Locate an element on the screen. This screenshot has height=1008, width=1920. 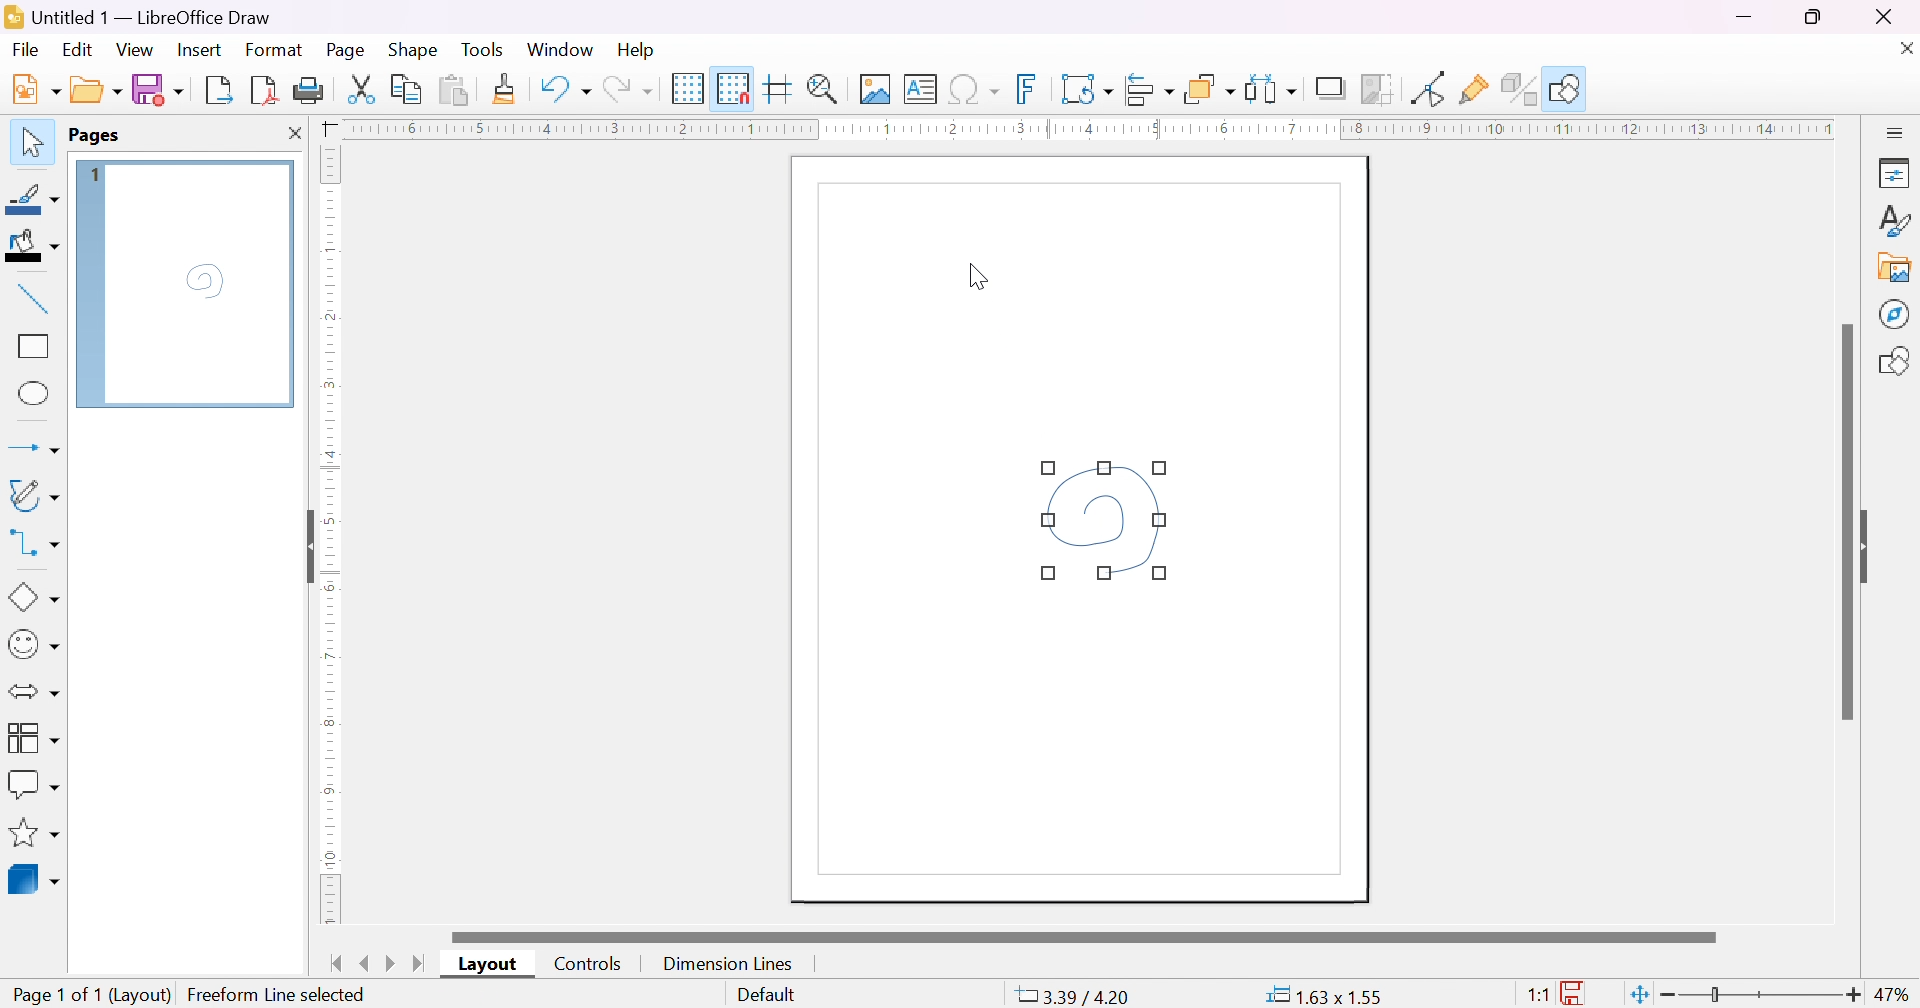
undo is located at coordinates (565, 89).